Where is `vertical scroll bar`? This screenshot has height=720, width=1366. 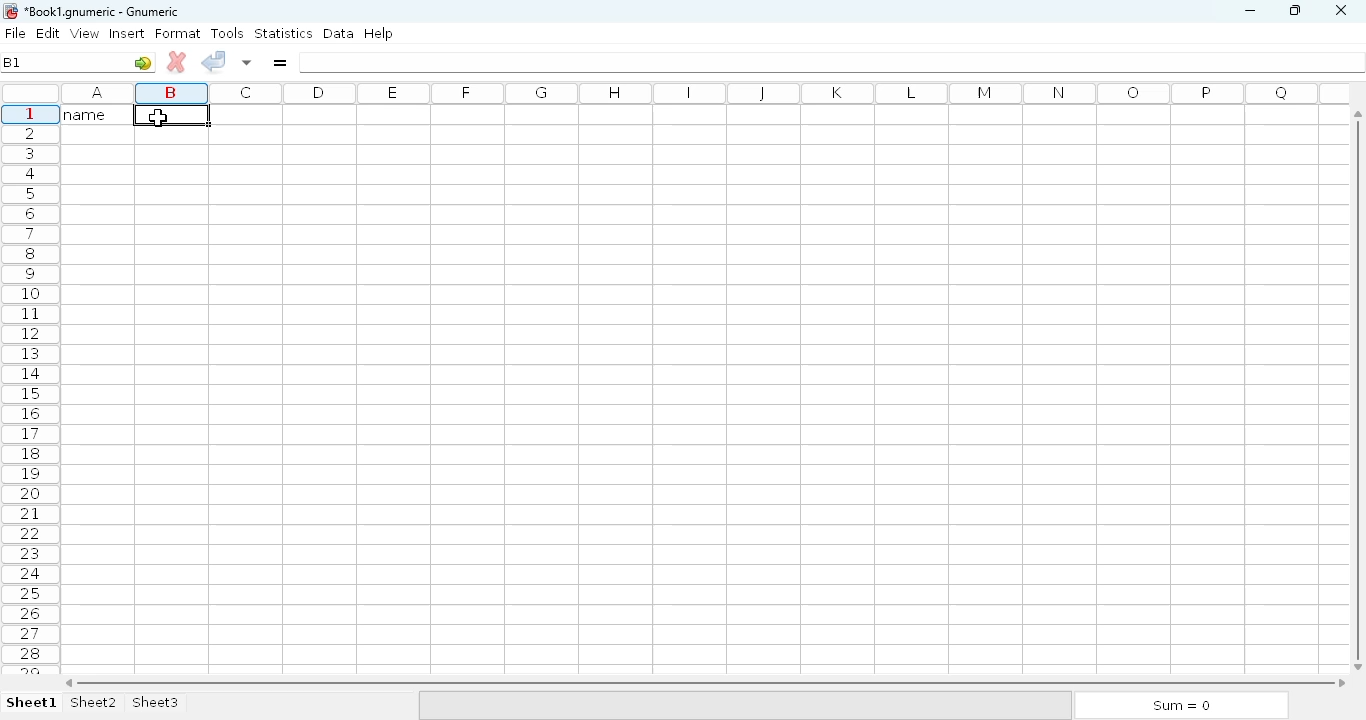 vertical scroll bar is located at coordinates (1361, 389).